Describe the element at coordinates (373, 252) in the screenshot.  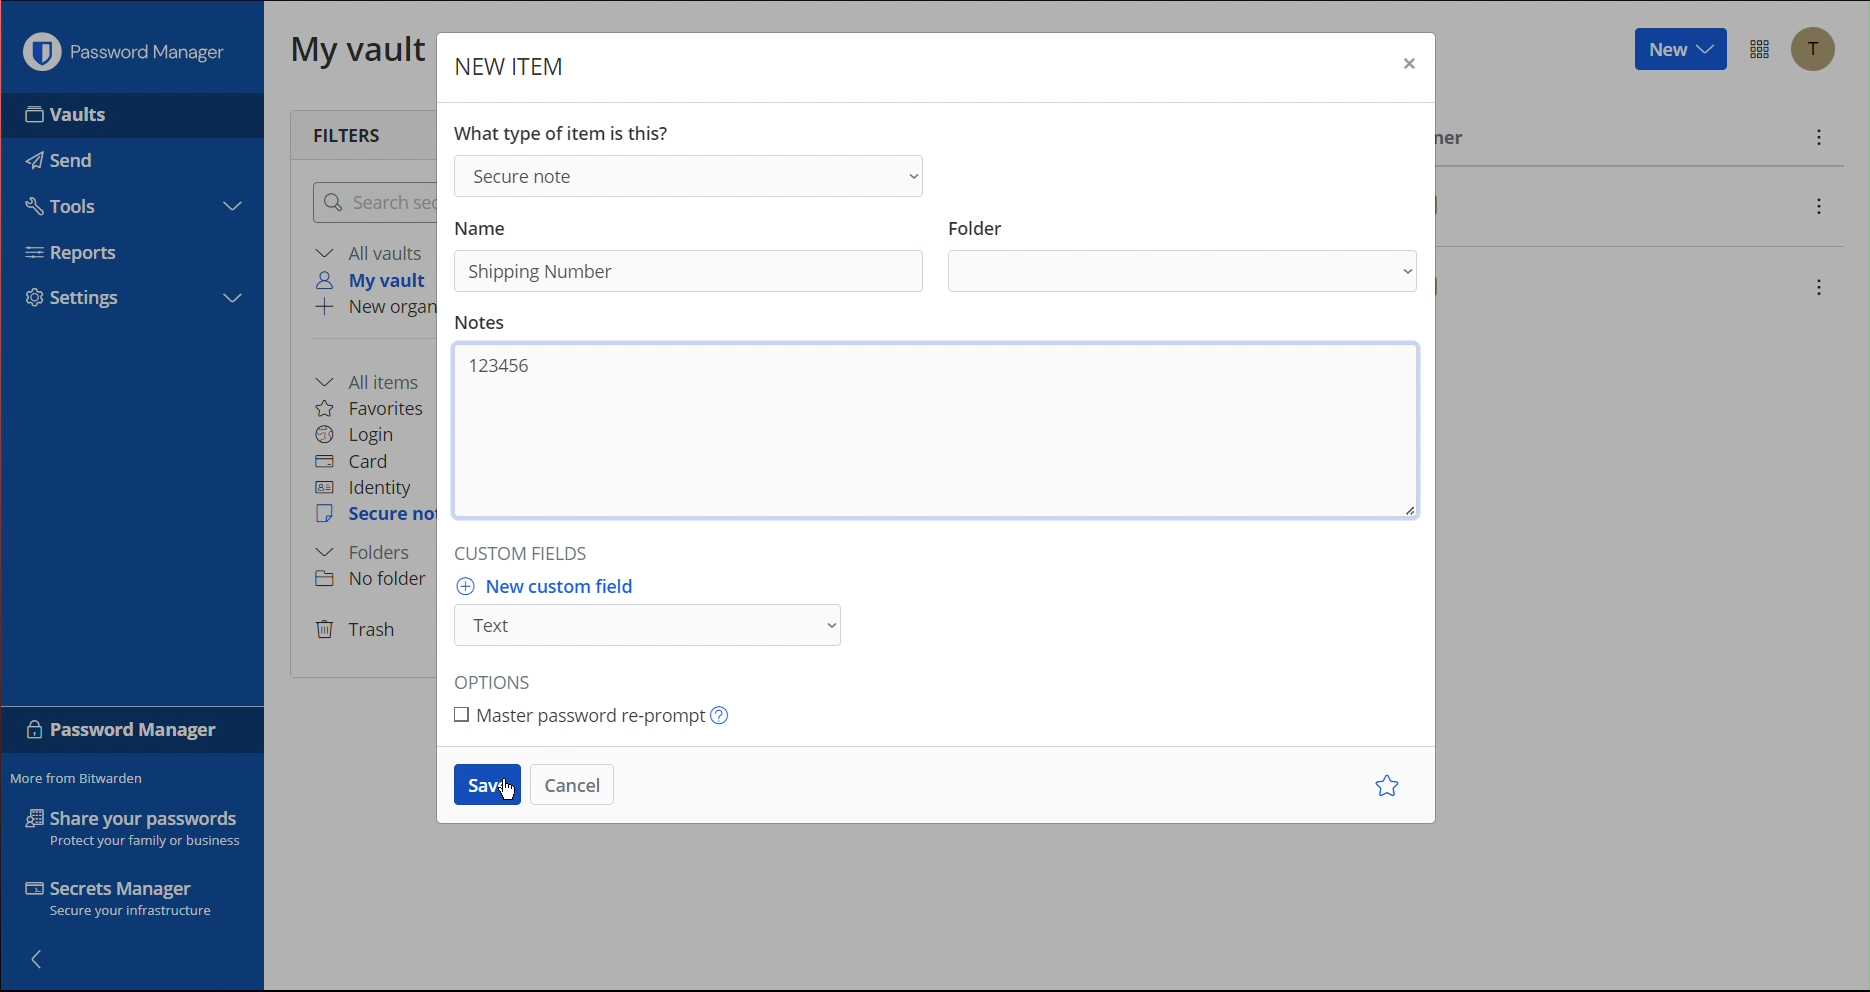
I see `All vaults` at that location.